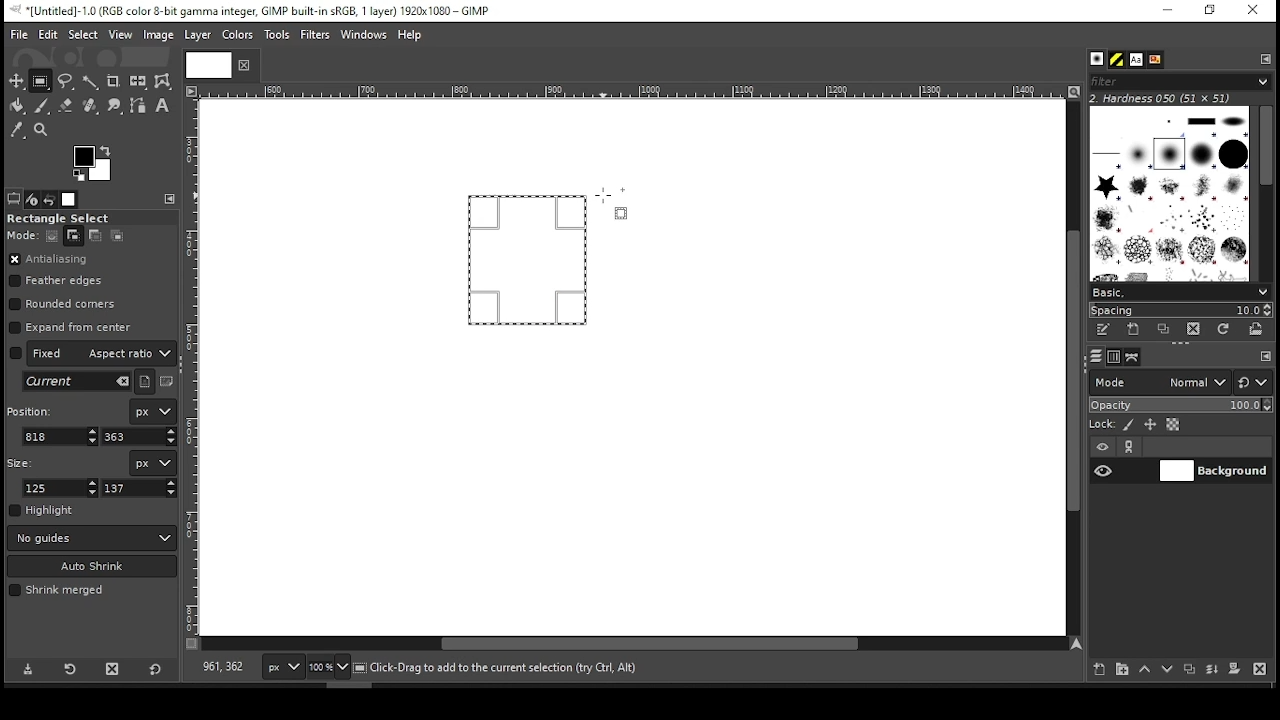 This screenshot has width=1280, height=720. What do you see at coordinates (279, 36) in the screenshot?
I see `tools` at bounding box center [279, 36].